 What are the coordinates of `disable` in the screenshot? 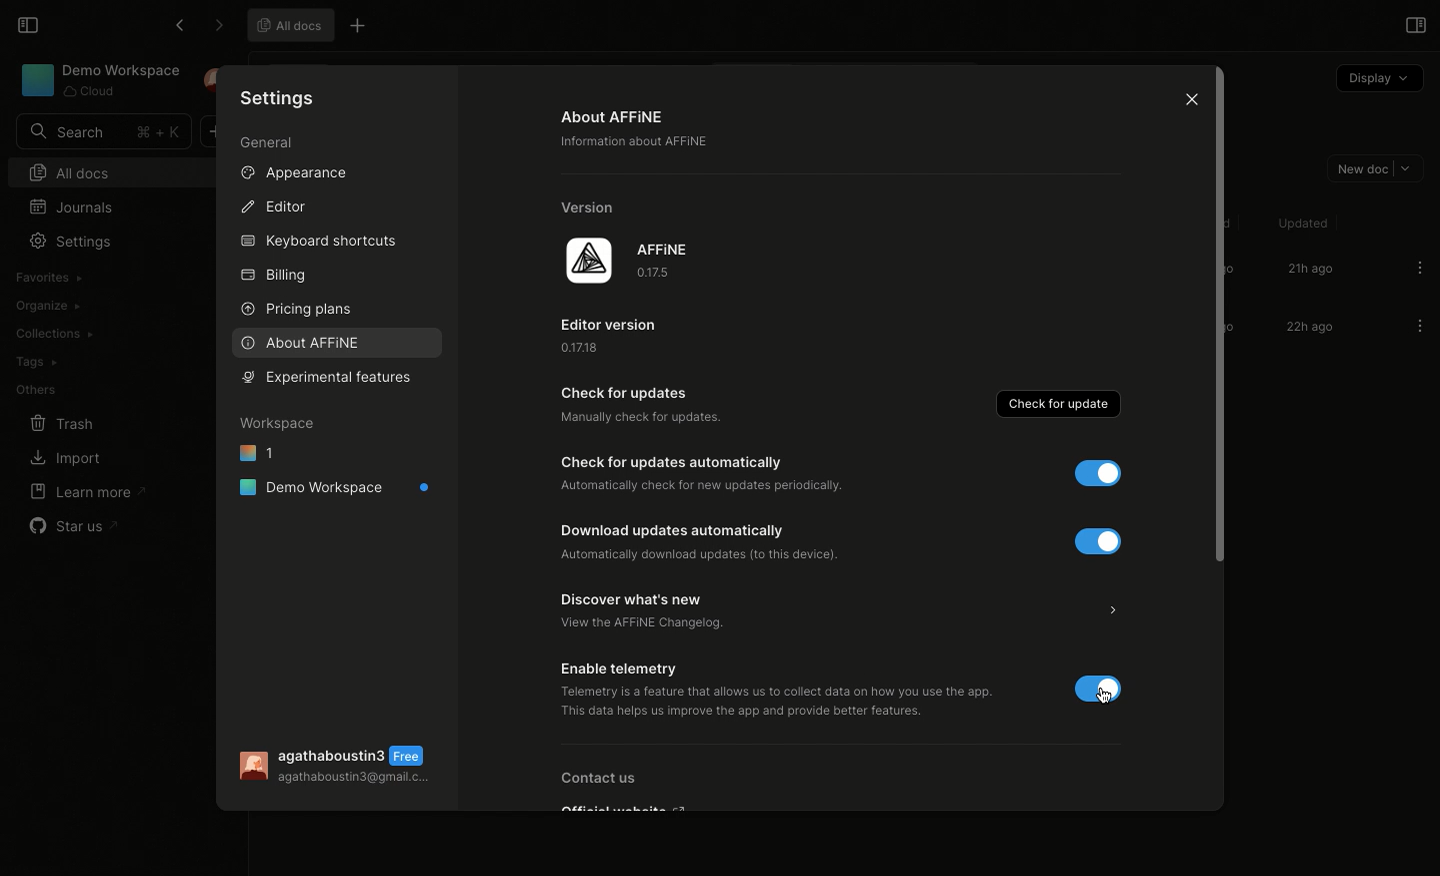 It's located at (1092, 542).